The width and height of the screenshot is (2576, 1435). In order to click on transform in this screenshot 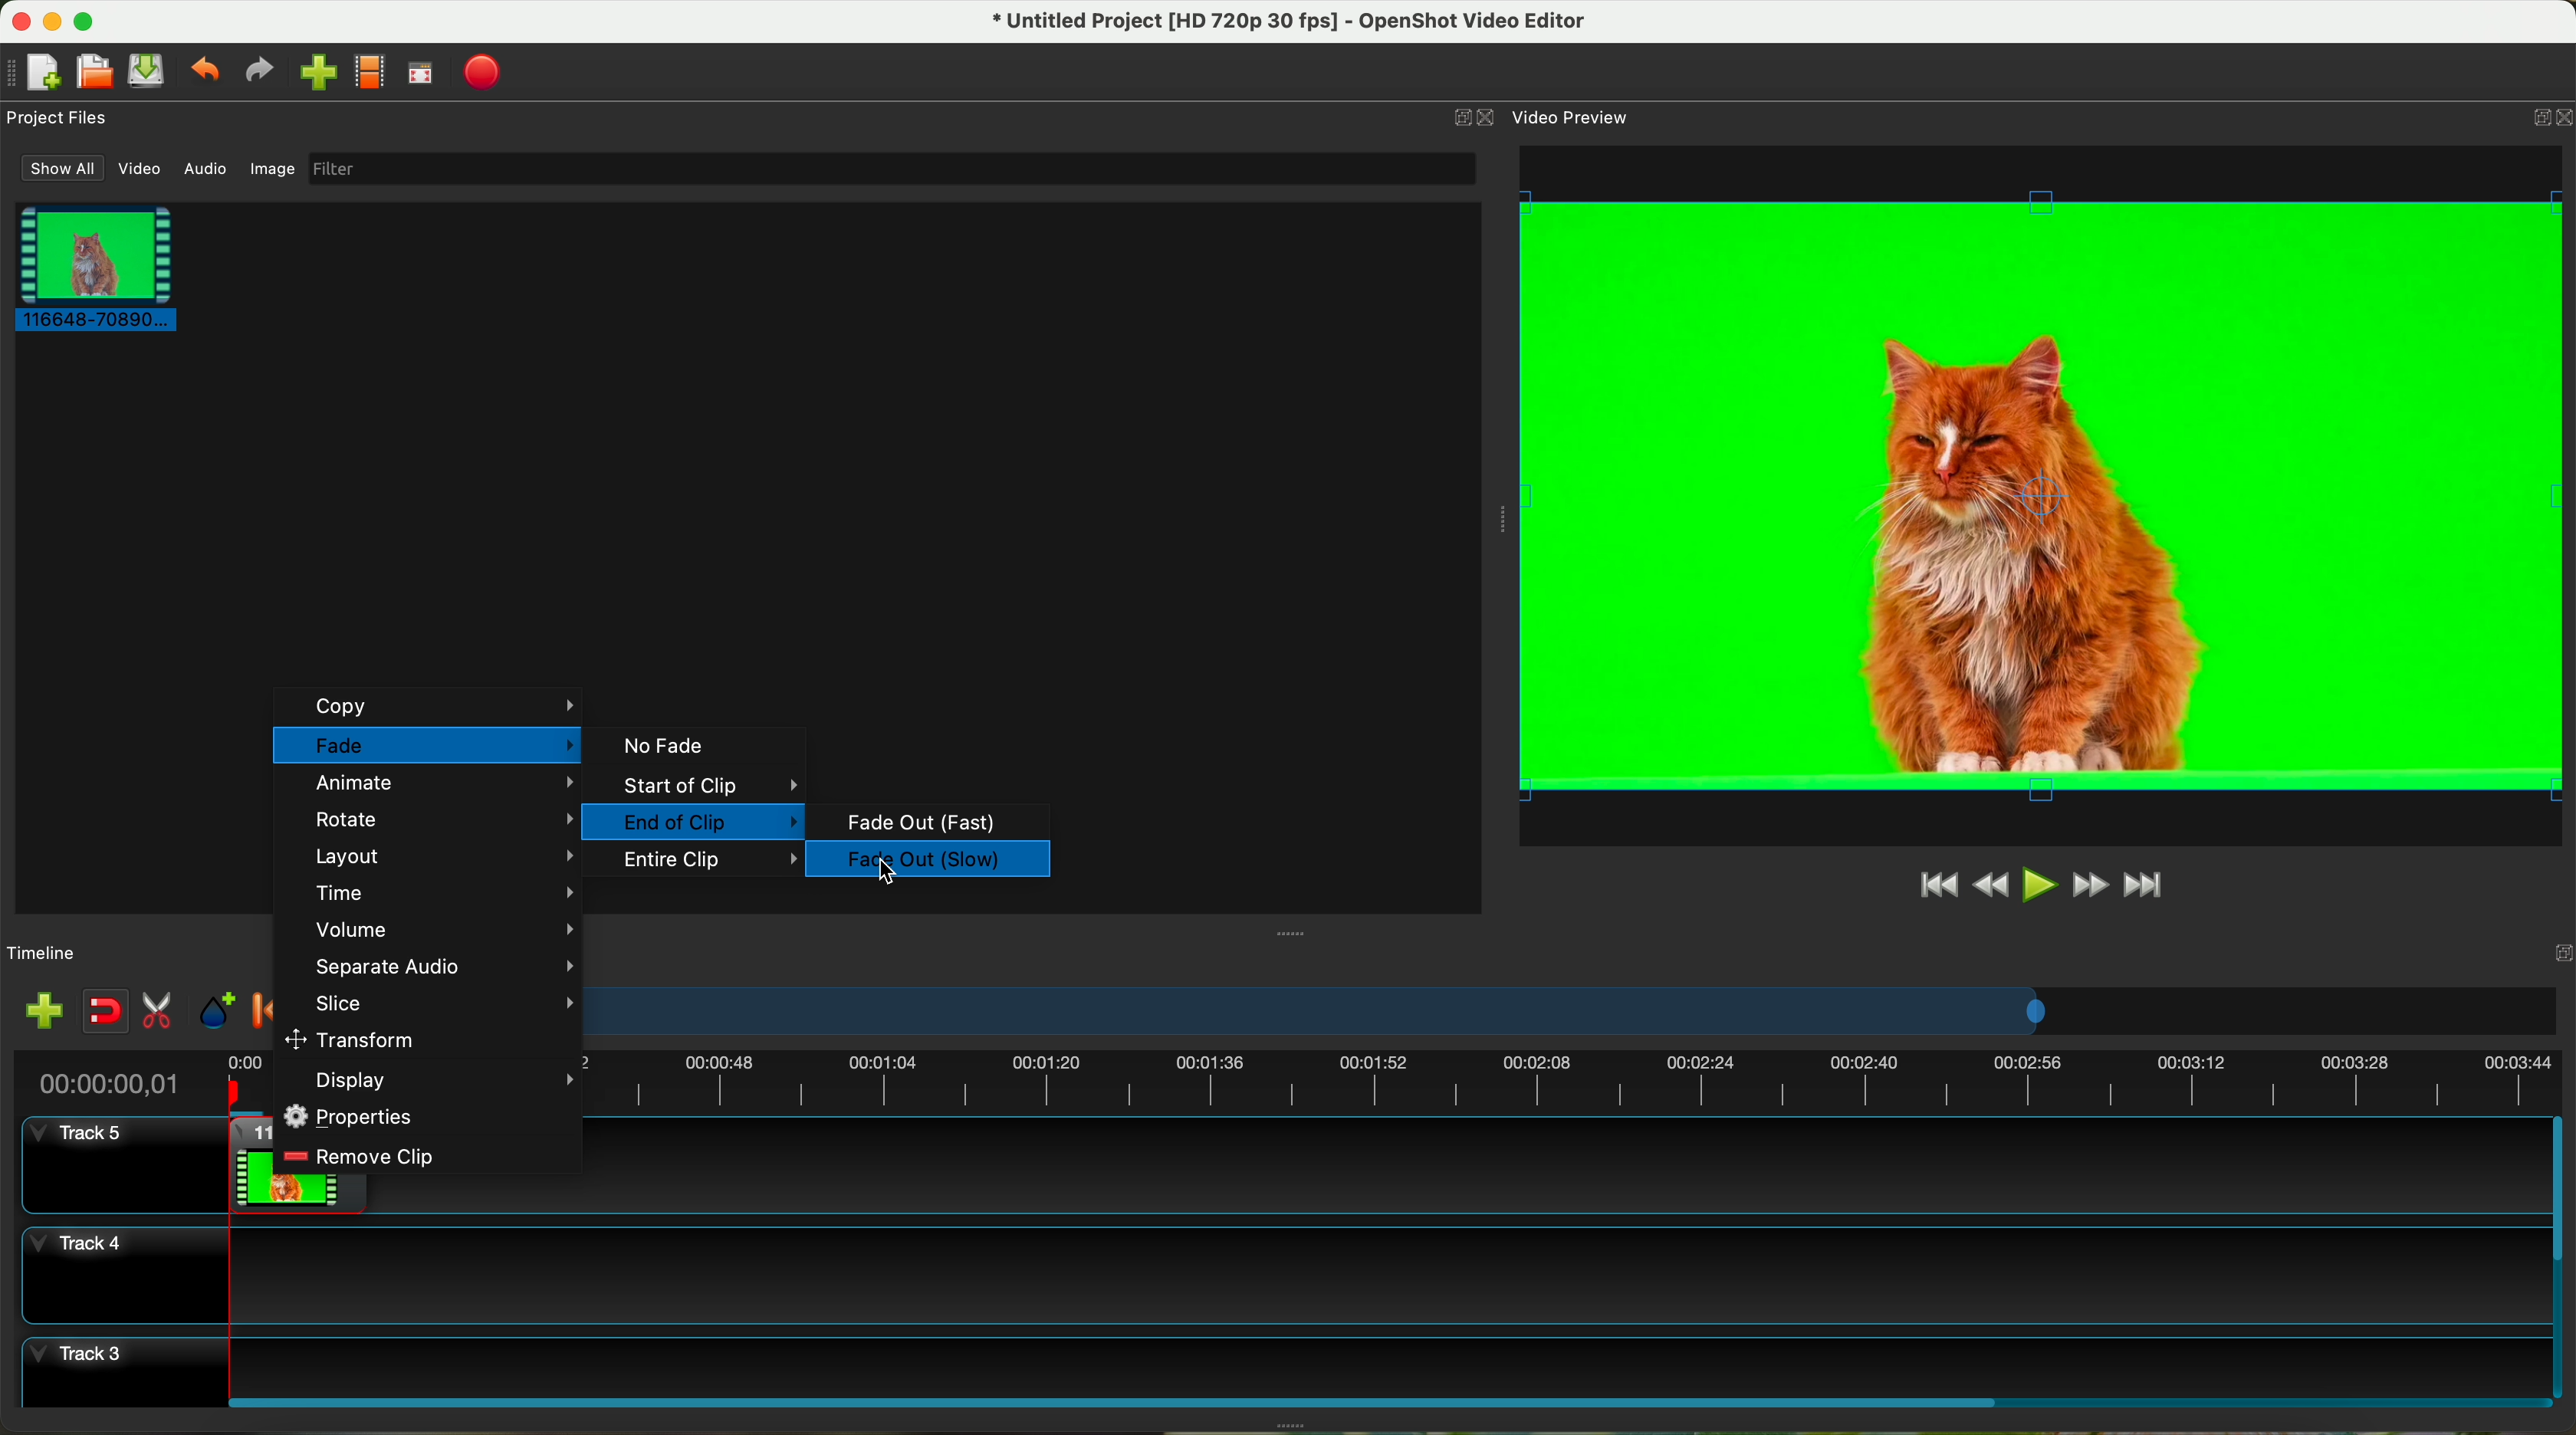, I will do `click(356, 1038)`.